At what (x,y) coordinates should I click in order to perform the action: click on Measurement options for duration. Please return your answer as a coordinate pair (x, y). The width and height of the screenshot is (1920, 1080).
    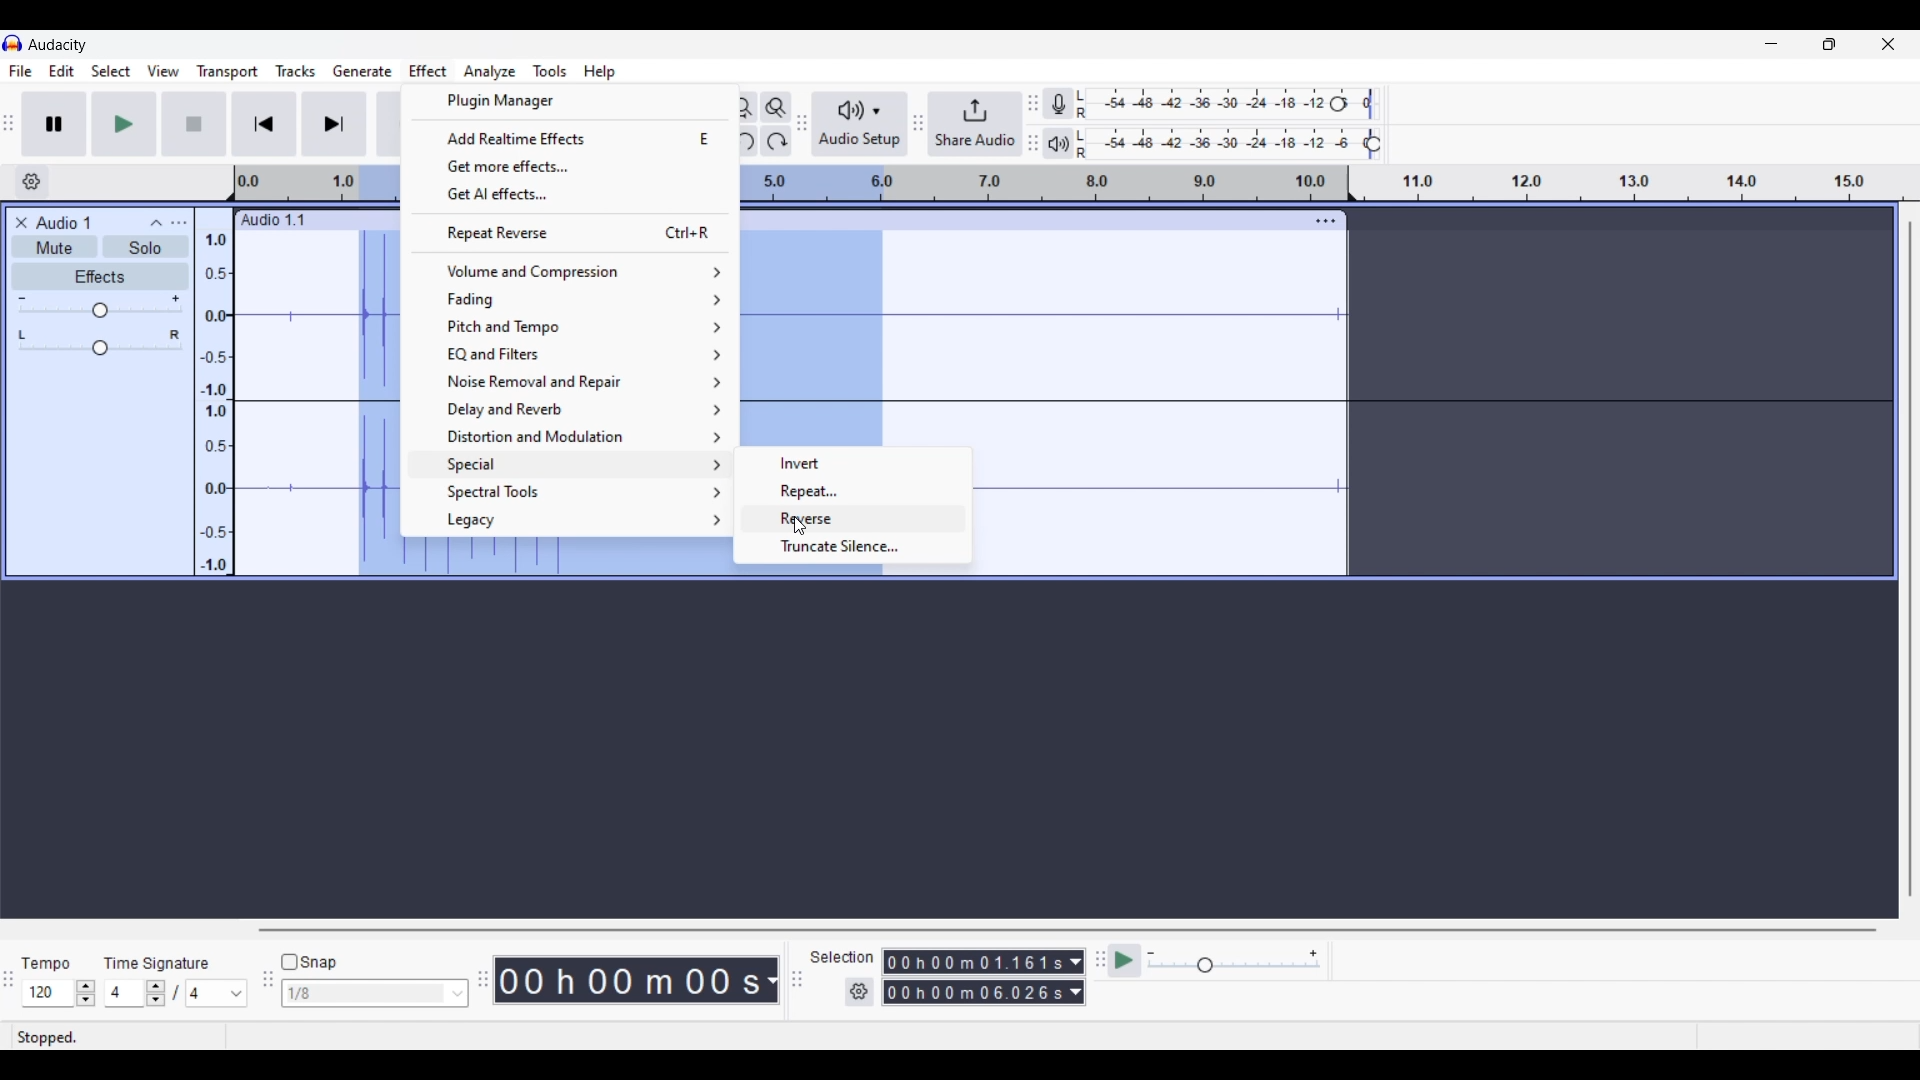
    Looking at the image, I should click on (770, 981).